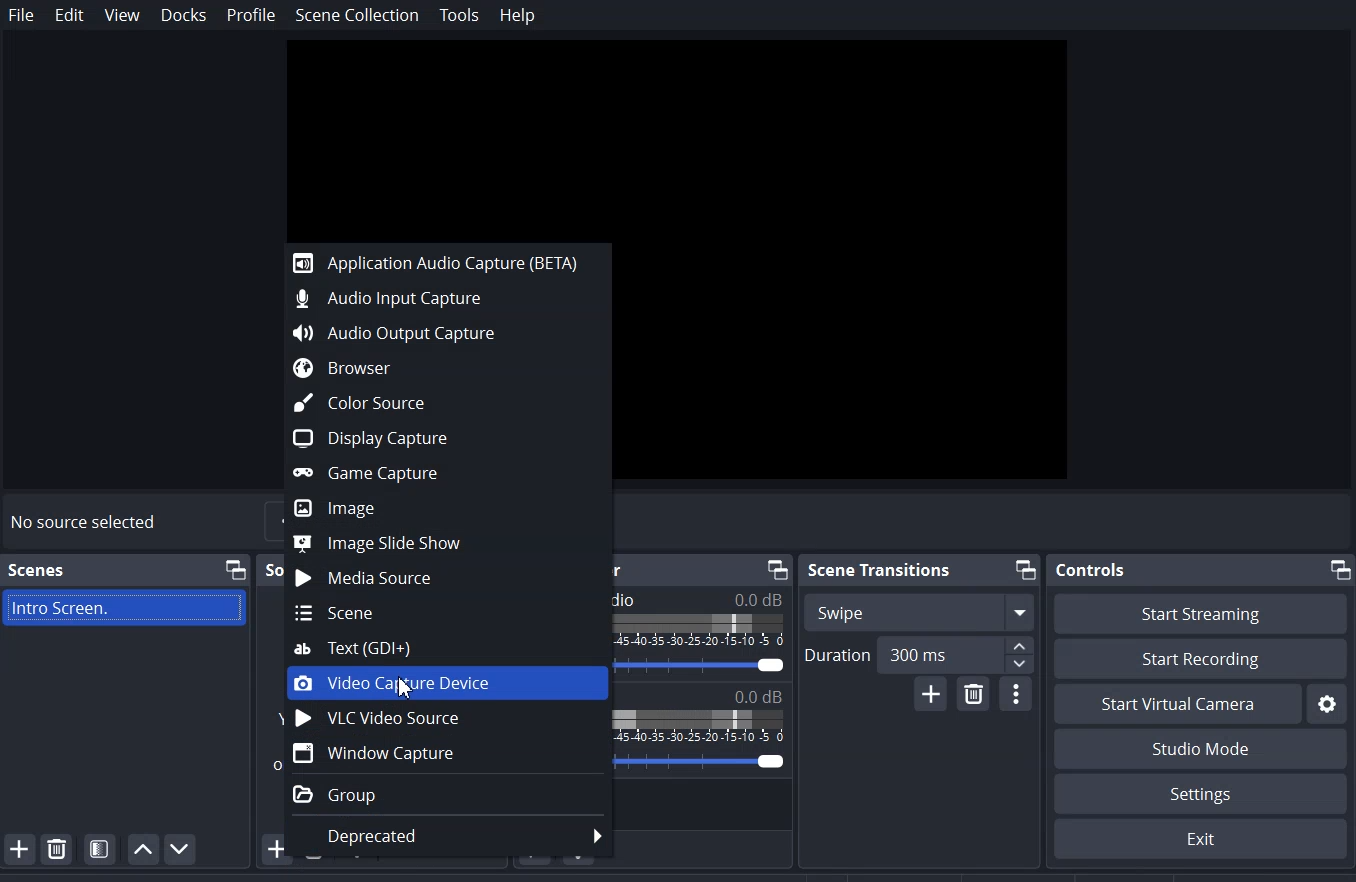 Image resolution: width=1356 pixels, height=882 pixels. What do you see at coordinates (1199, 839) in the screenshot?
I see `Settings` at bounding box center [1199, 839].